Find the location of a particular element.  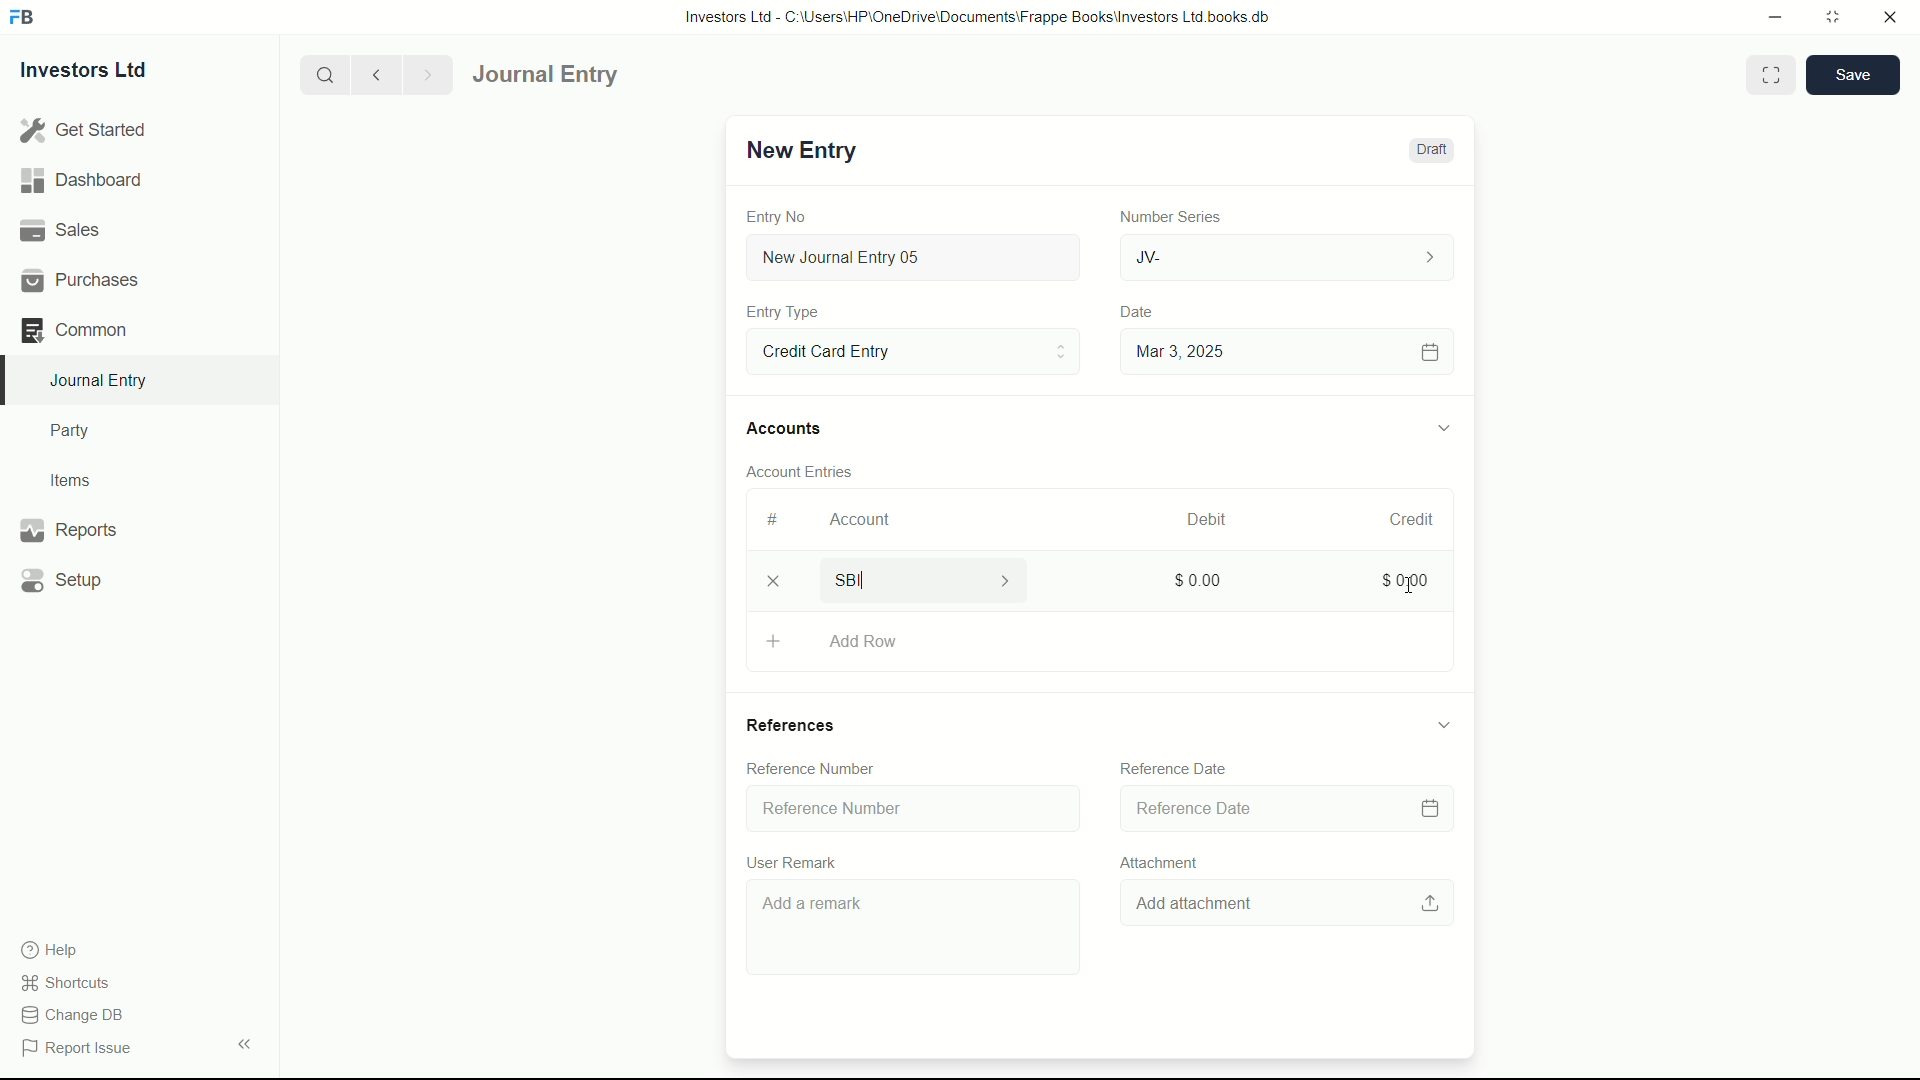

Add a remark is located at coordinates (917, 930).